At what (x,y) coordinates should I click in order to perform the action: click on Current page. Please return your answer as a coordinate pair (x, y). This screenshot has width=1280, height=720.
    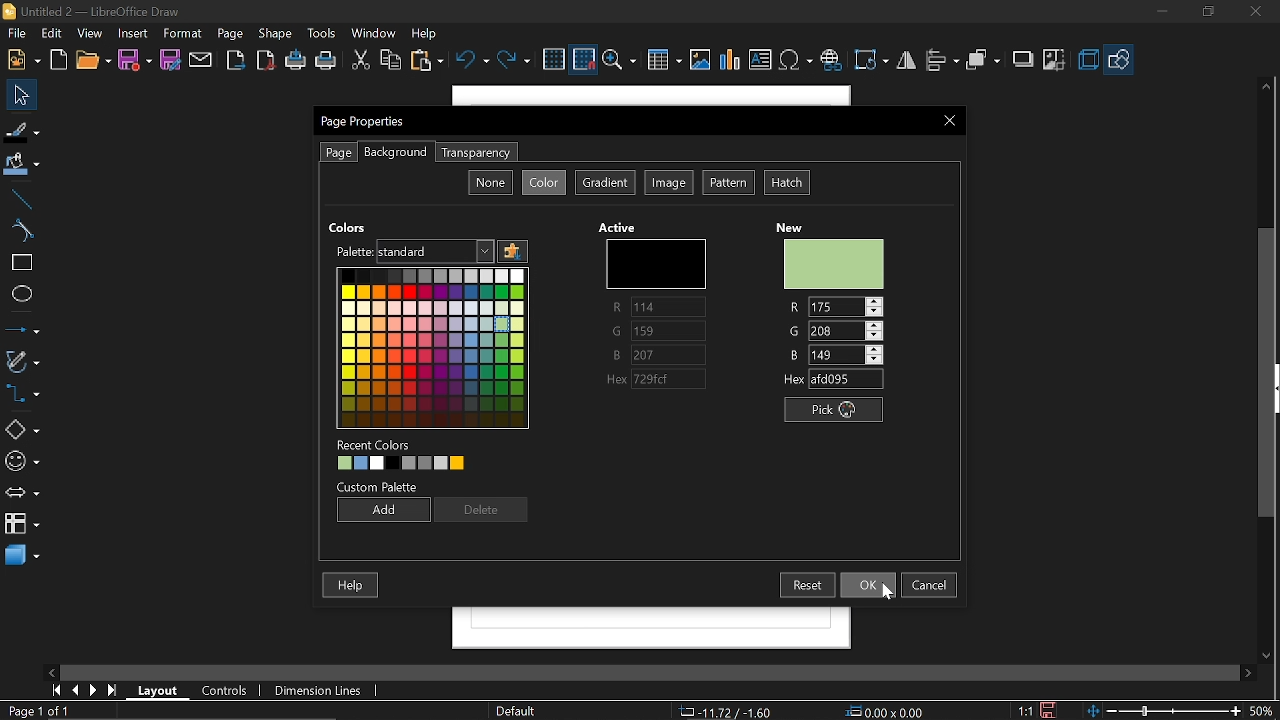
    Looking at the image, I should click on (38, 711).